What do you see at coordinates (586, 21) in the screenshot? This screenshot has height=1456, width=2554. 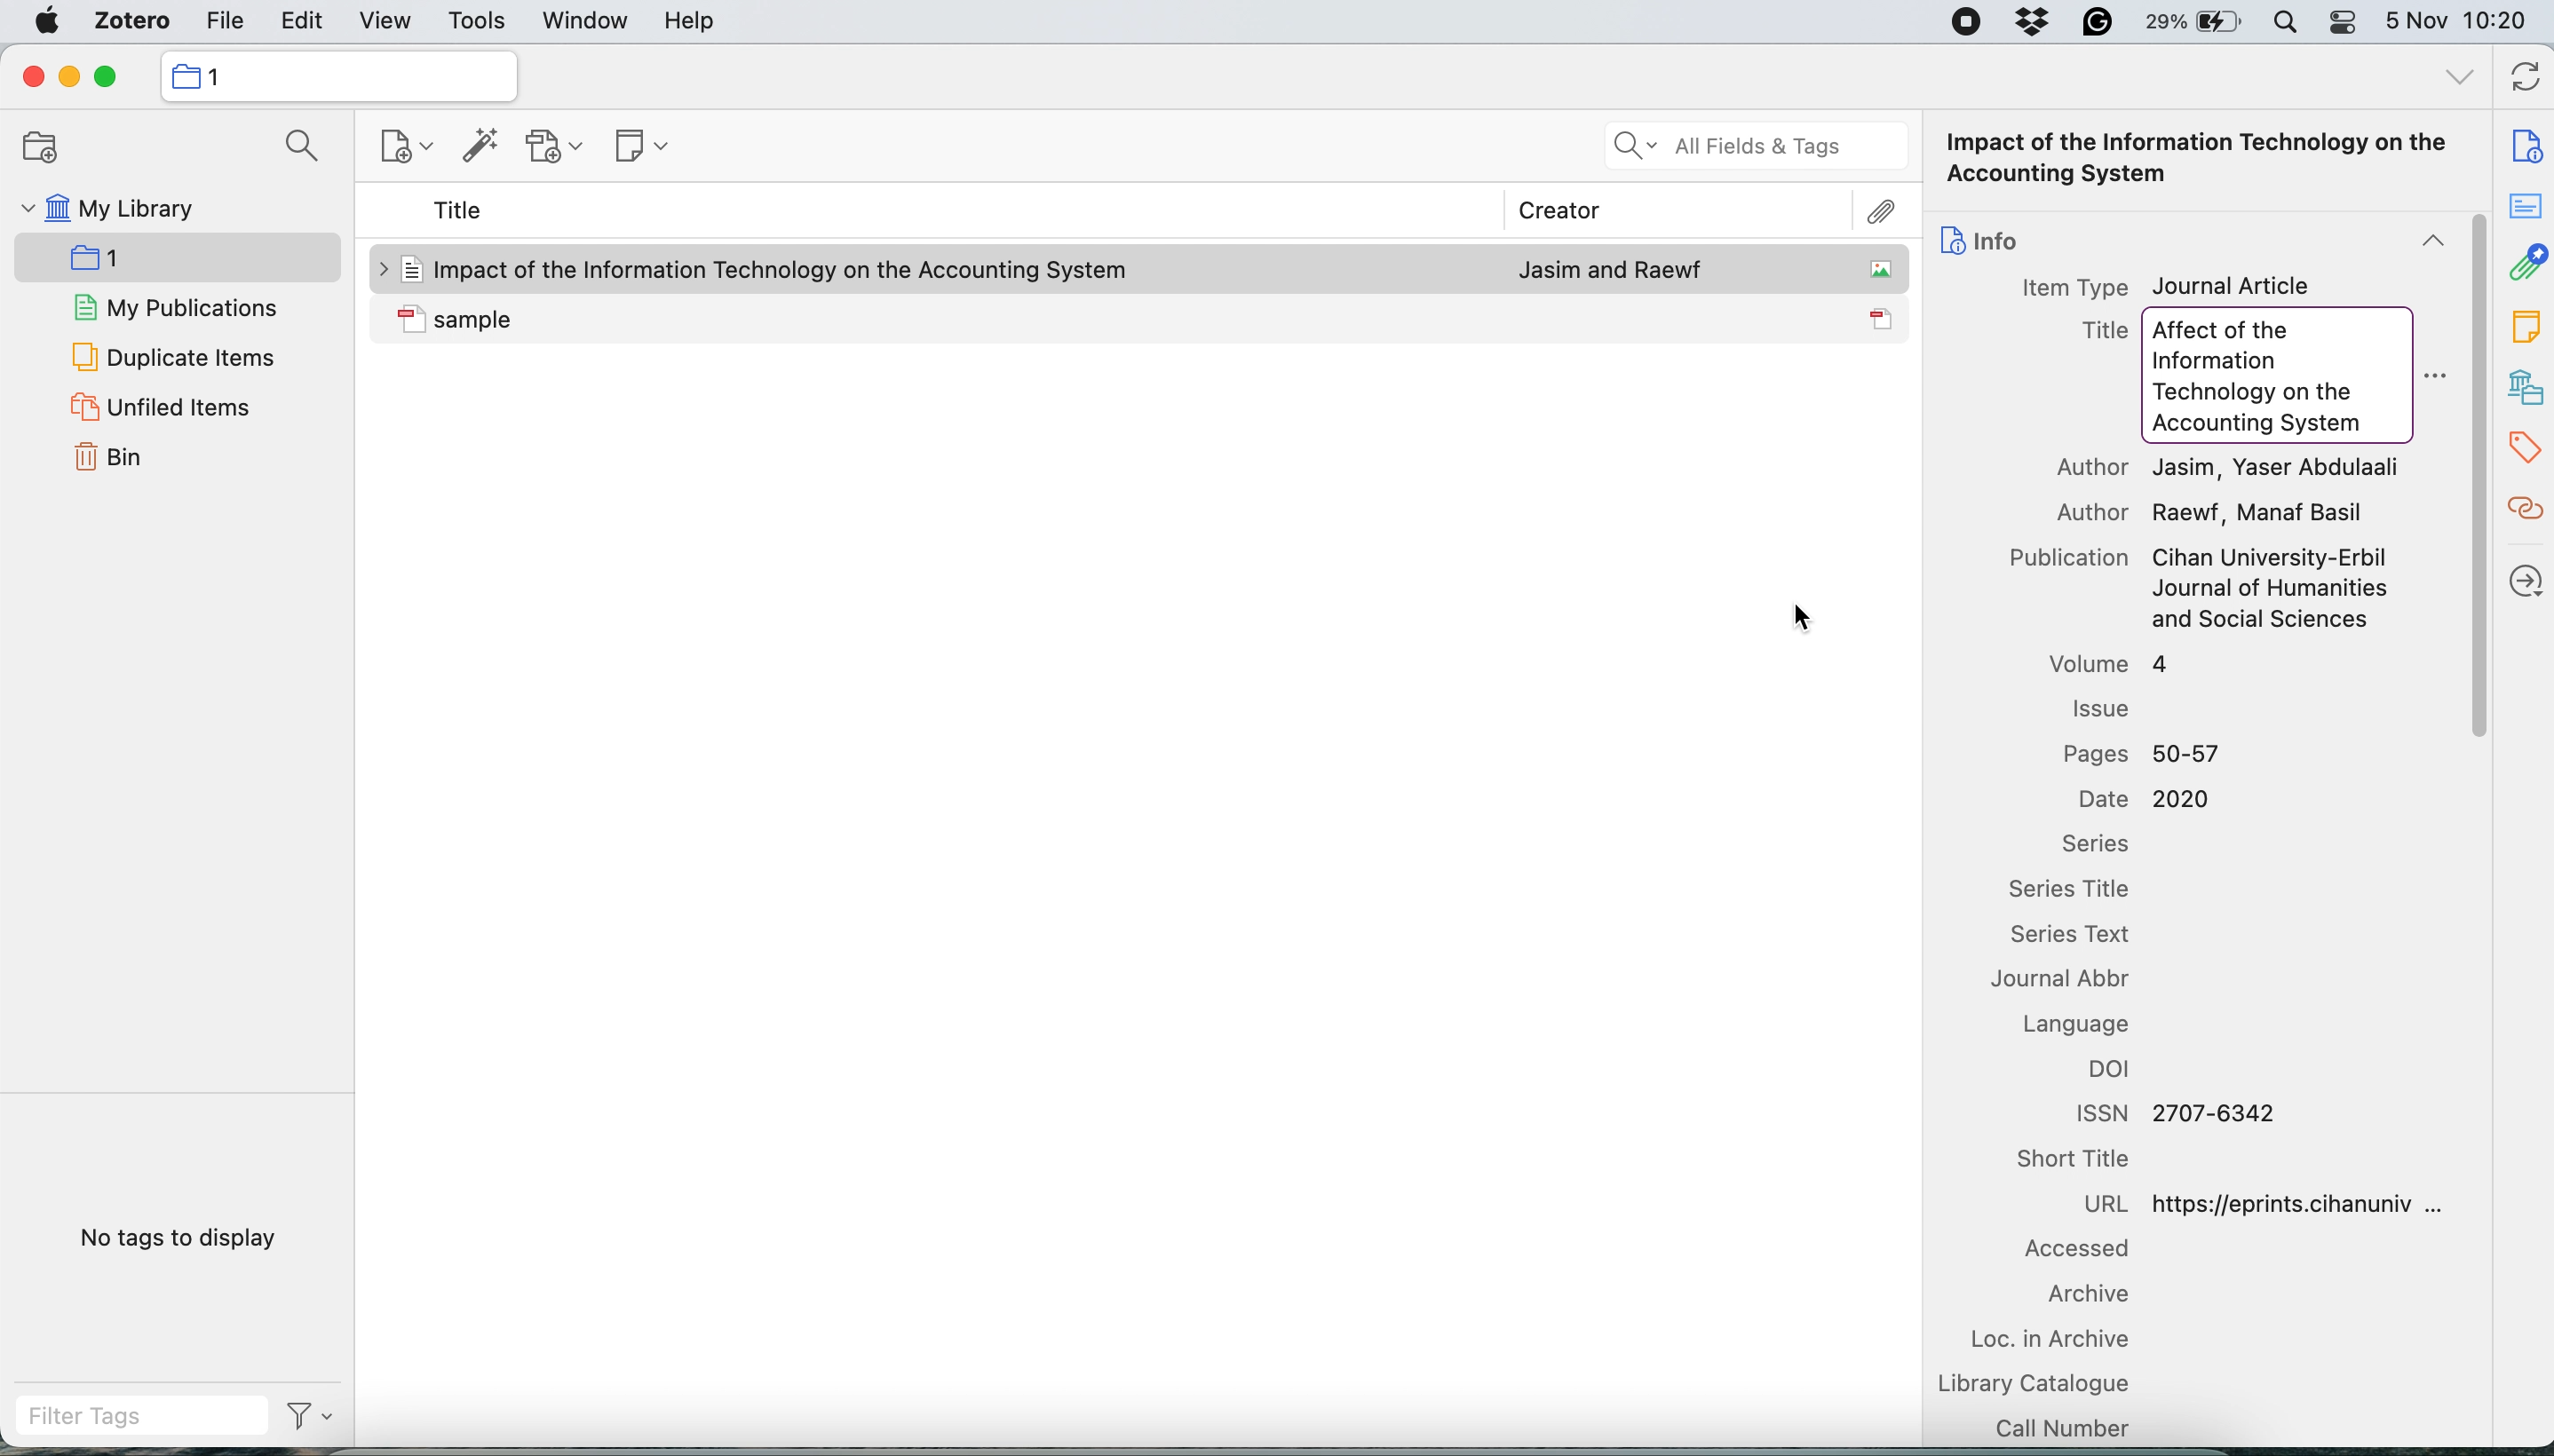 I see `window` at bounding box center [586, 21].